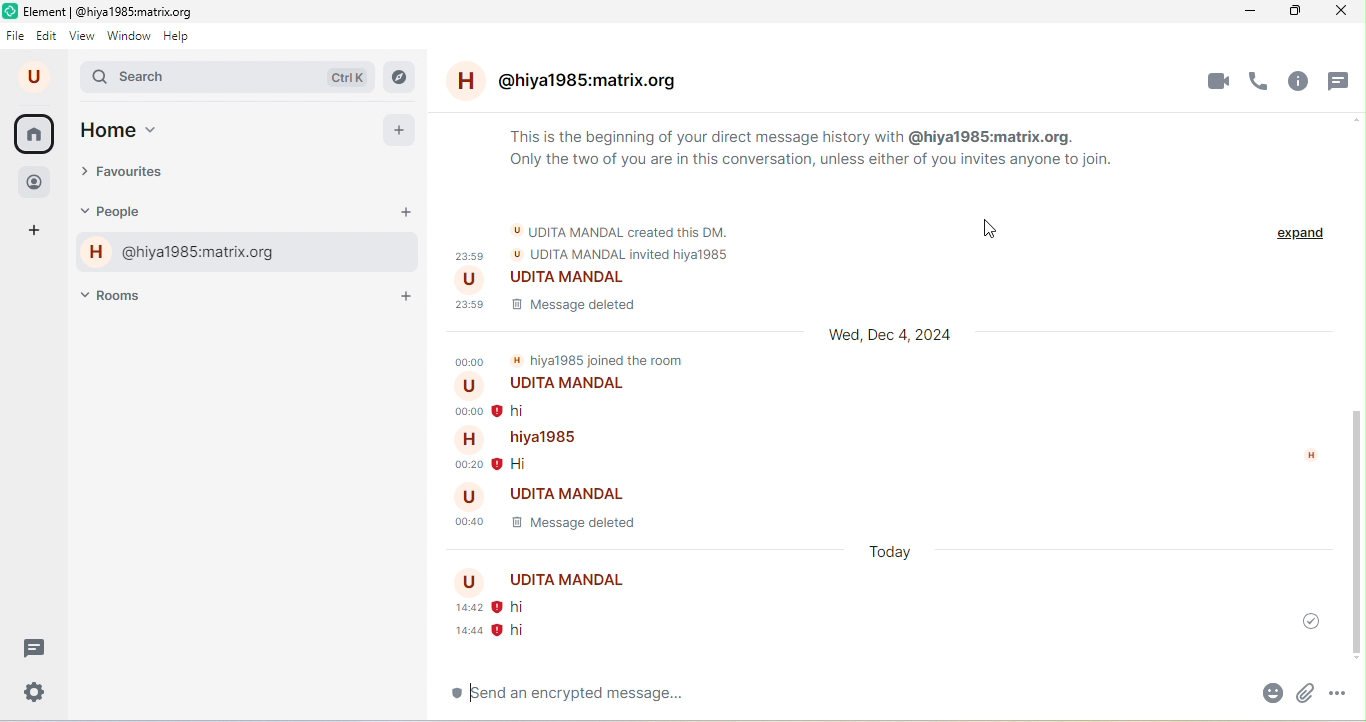  I want to click on edit, so click(48, 37).